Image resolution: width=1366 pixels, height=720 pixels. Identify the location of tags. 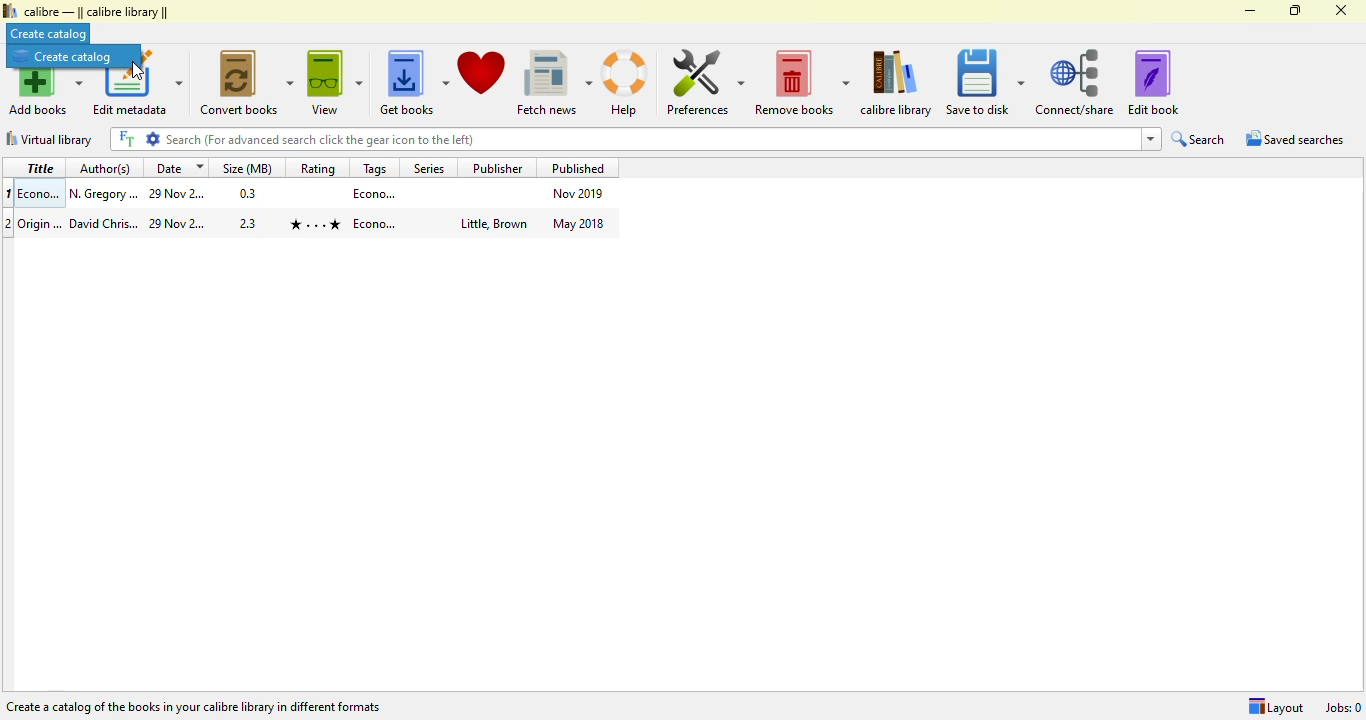
(376, 168).